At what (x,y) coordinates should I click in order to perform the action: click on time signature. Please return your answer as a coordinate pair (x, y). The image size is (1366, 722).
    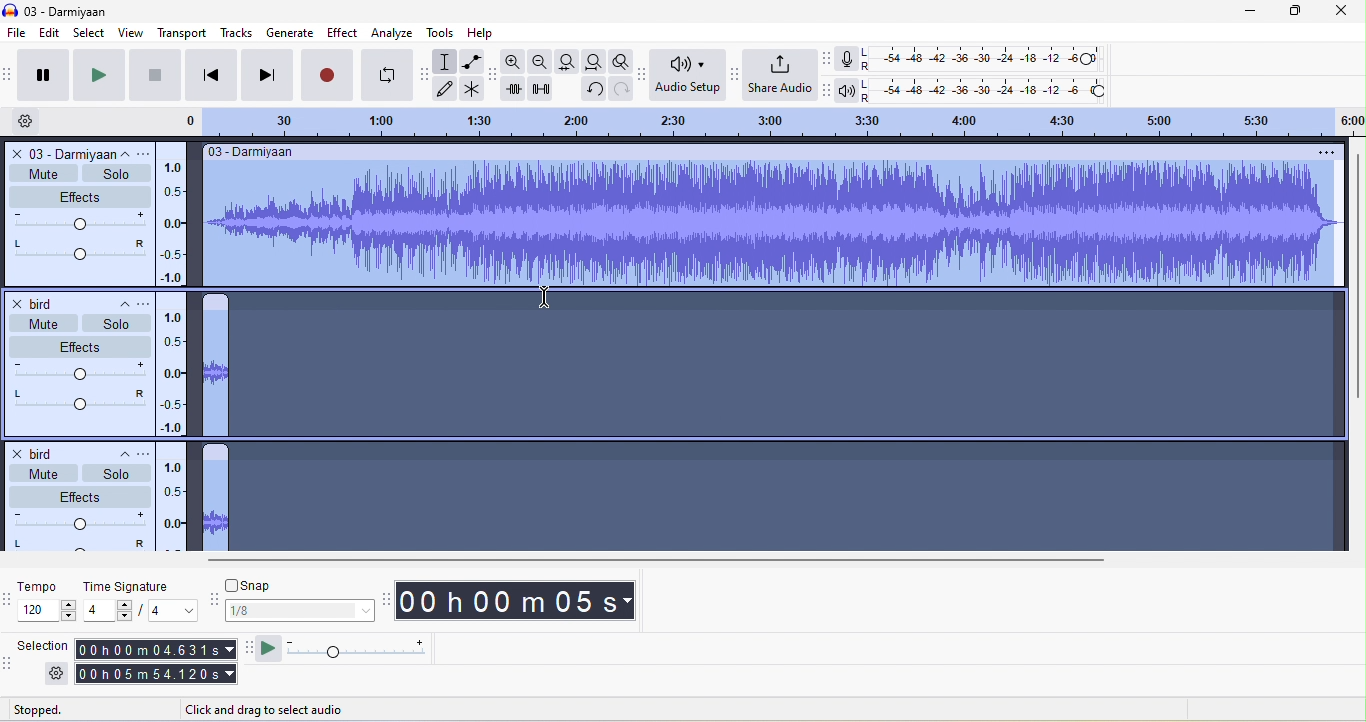
    Looking at the image, I should click on (135, 587).